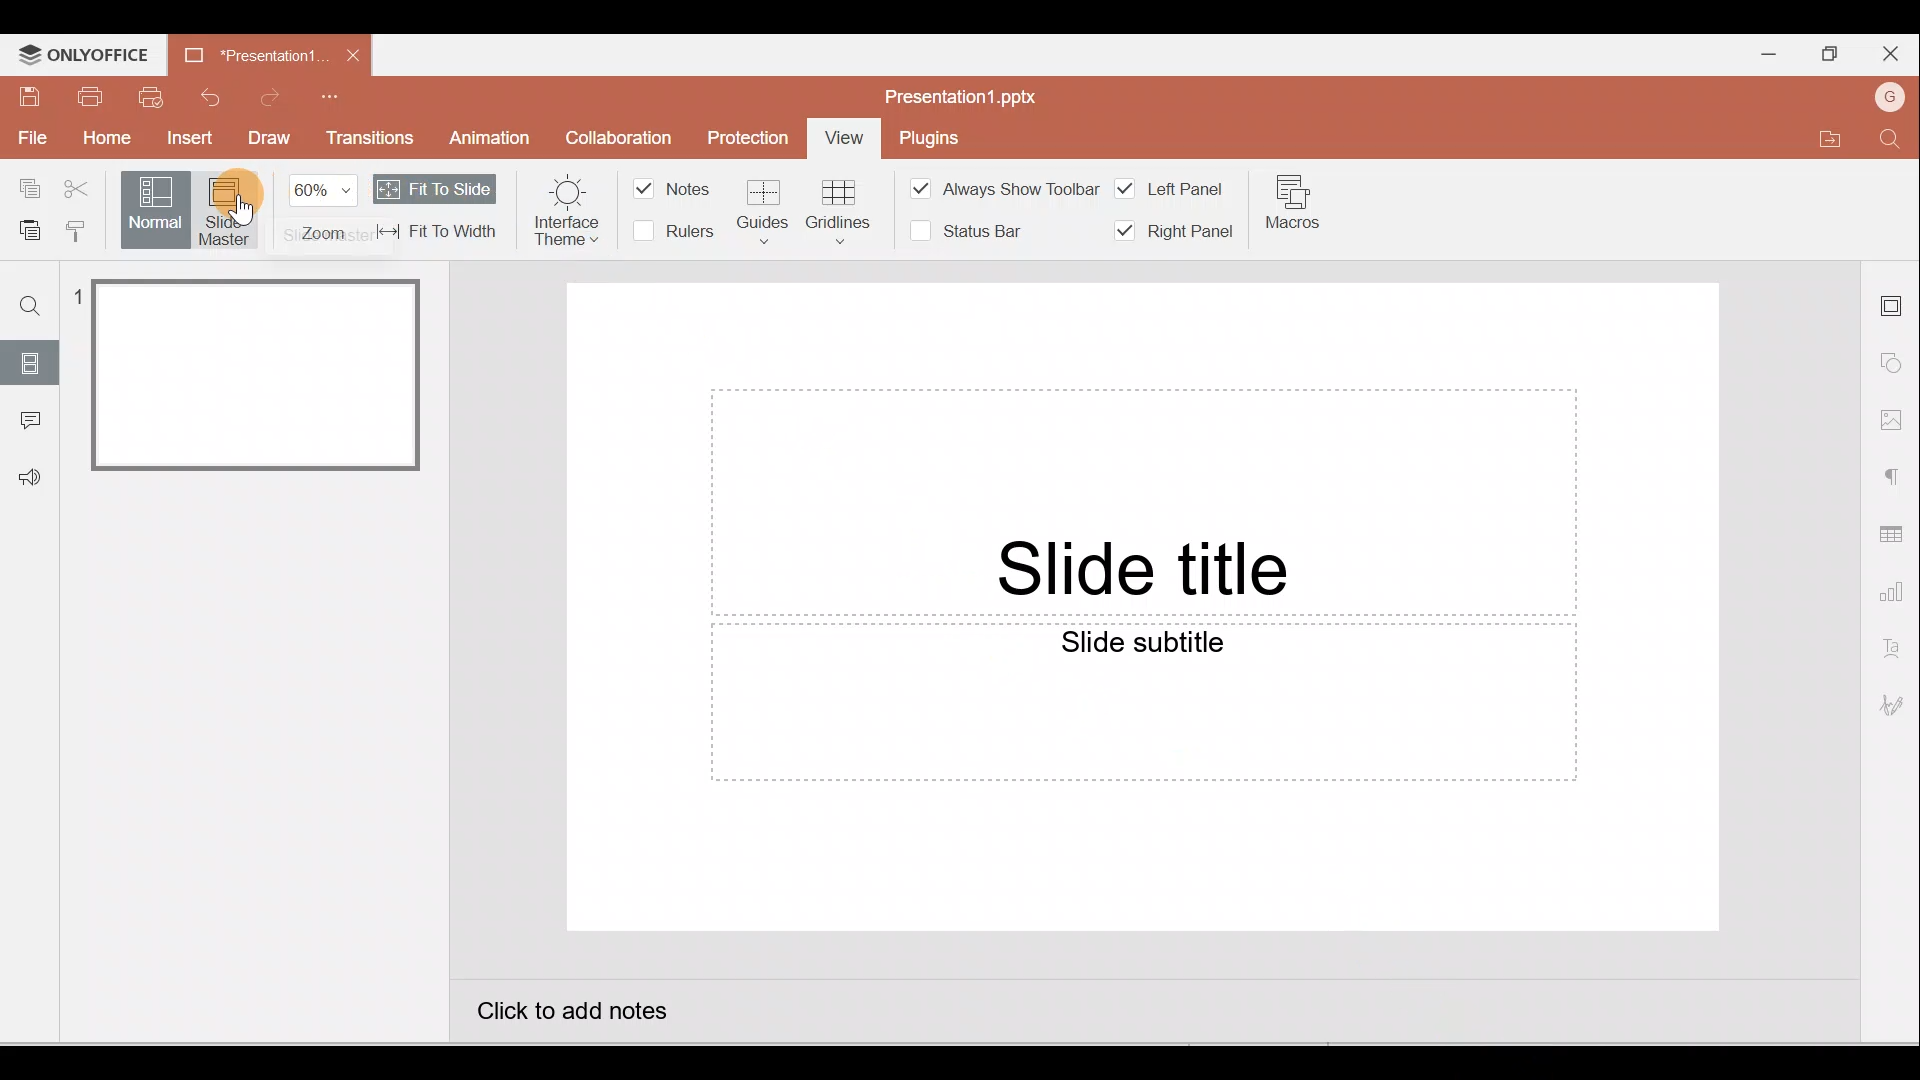  What do you see at coordinates (24, 227) in the screenshot?
I see `Paste` at bounding box center [24, 227].